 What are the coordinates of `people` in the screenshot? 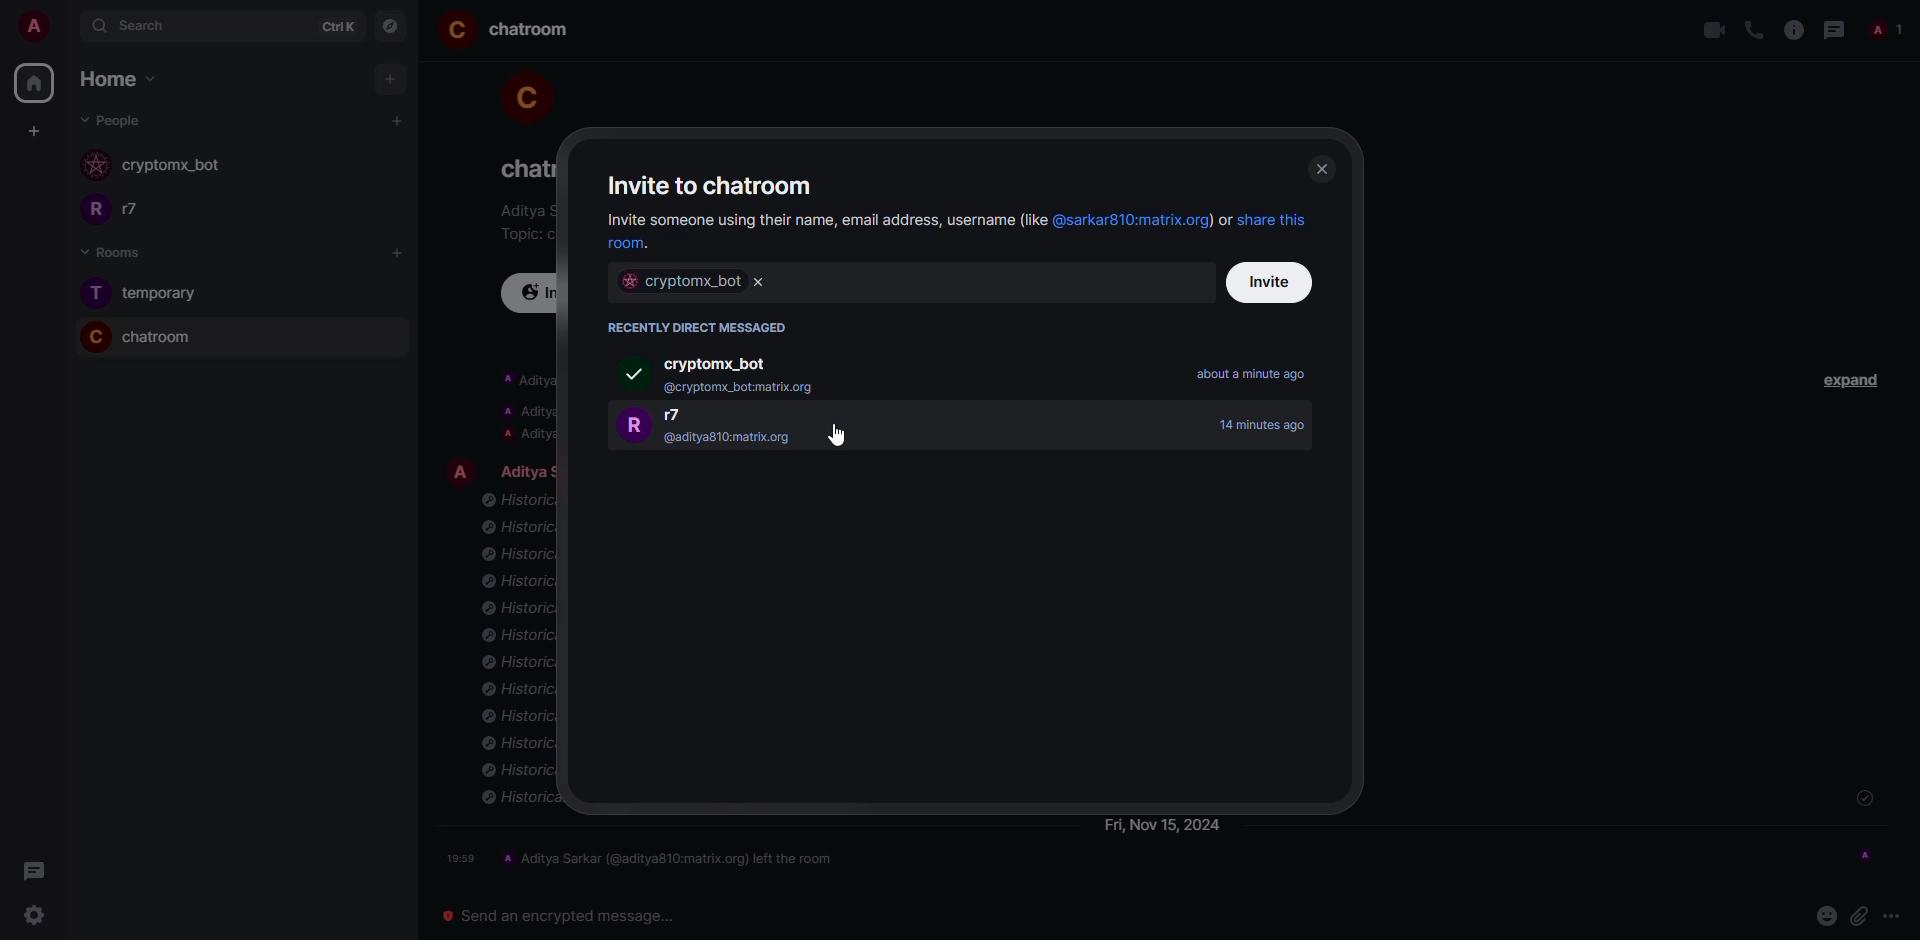 It's located at (525, 470).